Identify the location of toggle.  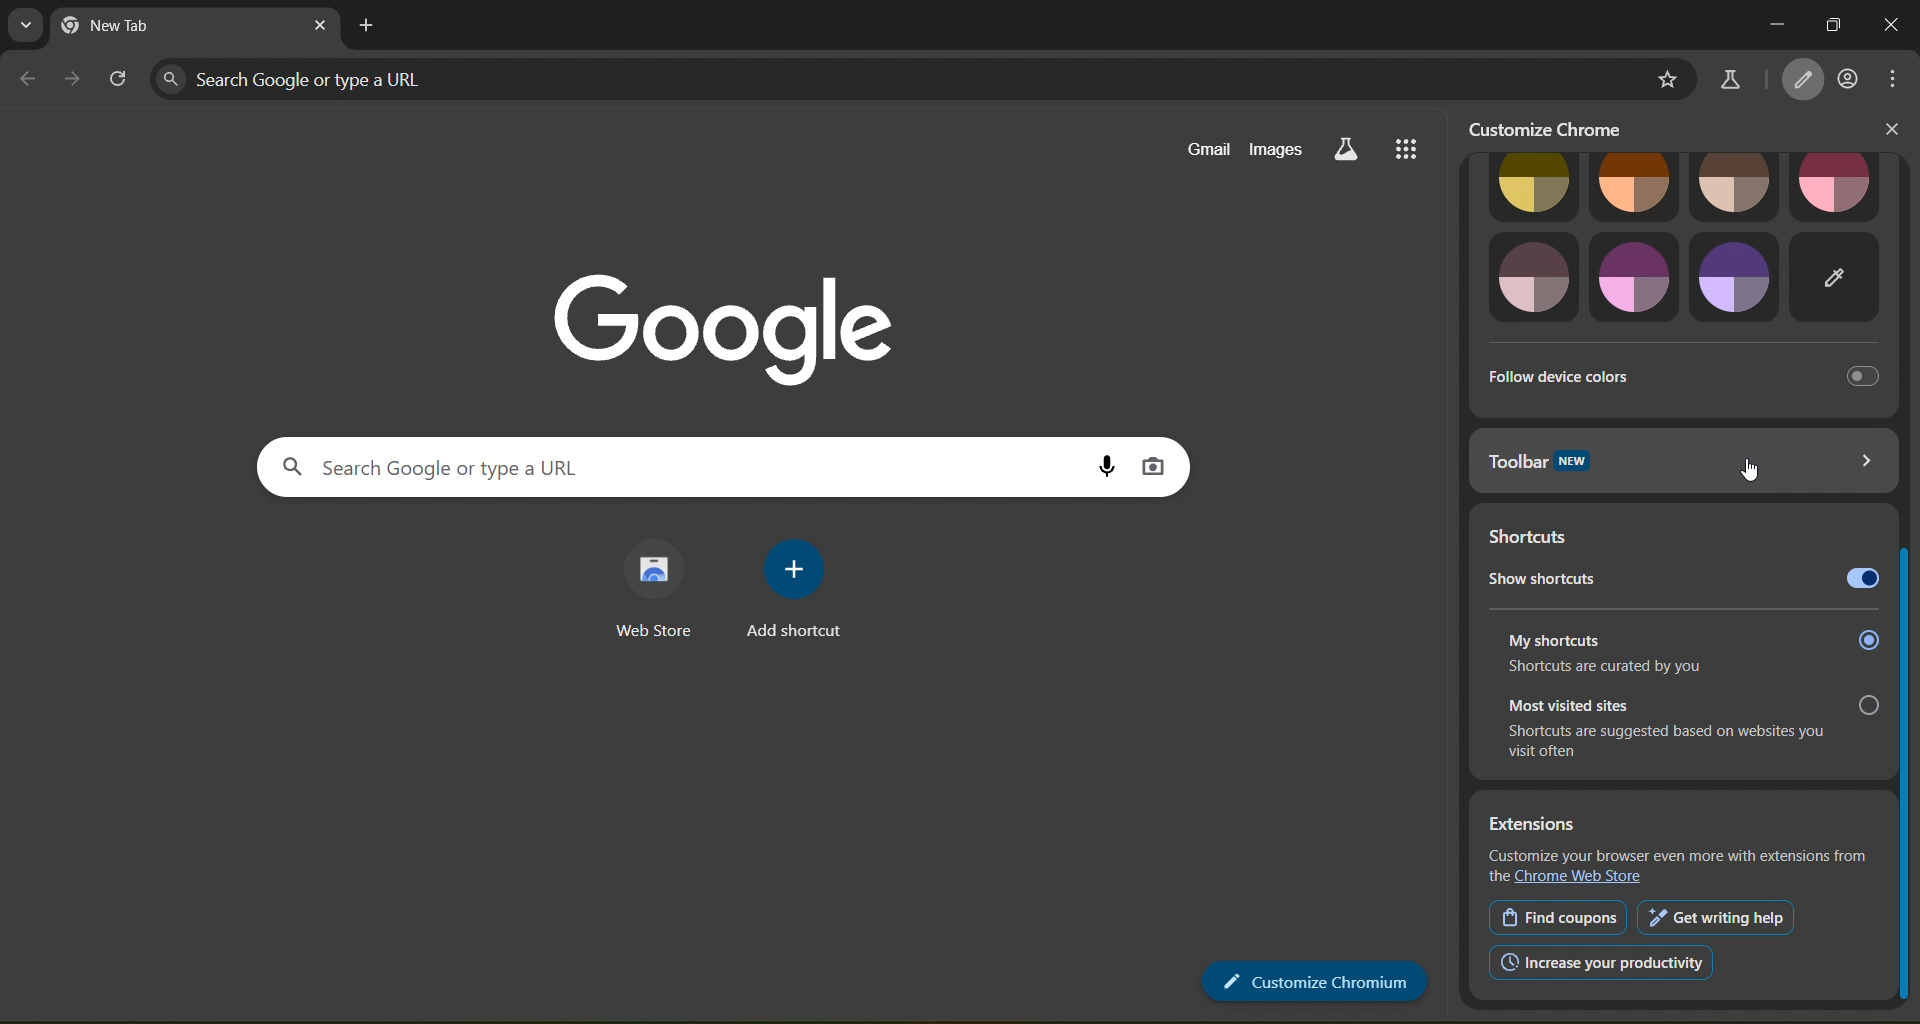
(1859, 580).